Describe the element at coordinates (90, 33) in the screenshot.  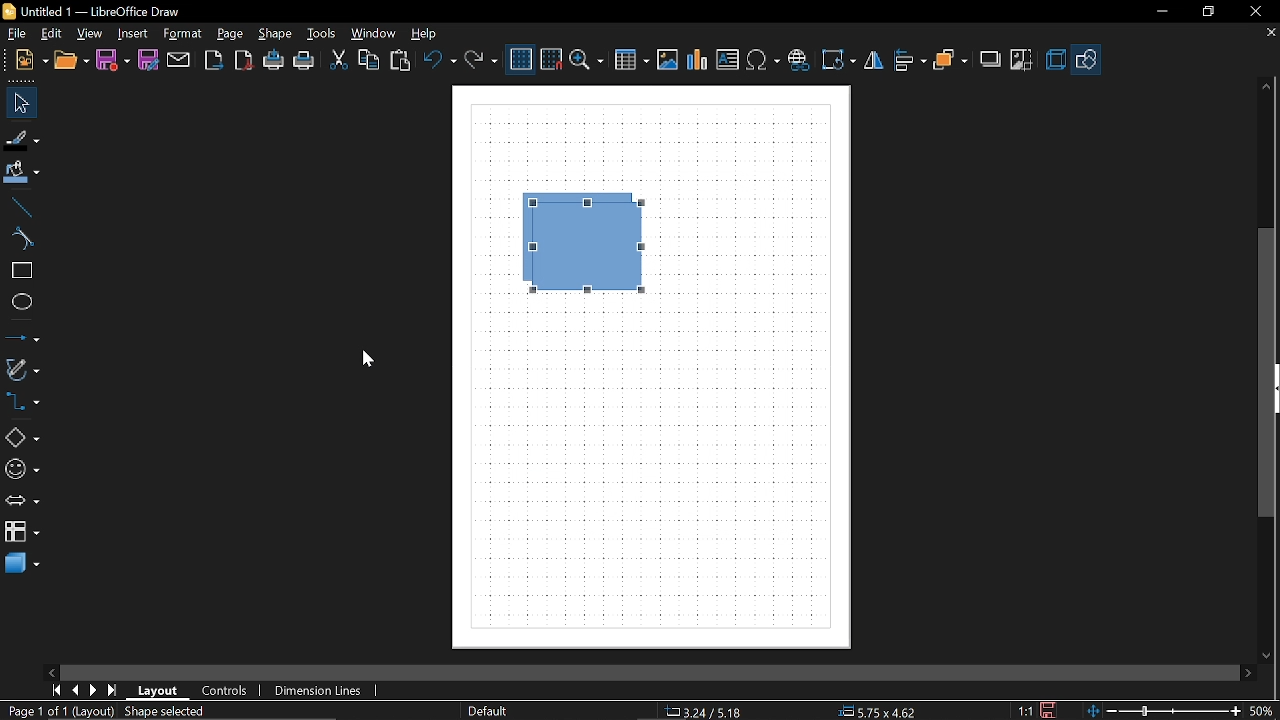
I see `View` at that location.